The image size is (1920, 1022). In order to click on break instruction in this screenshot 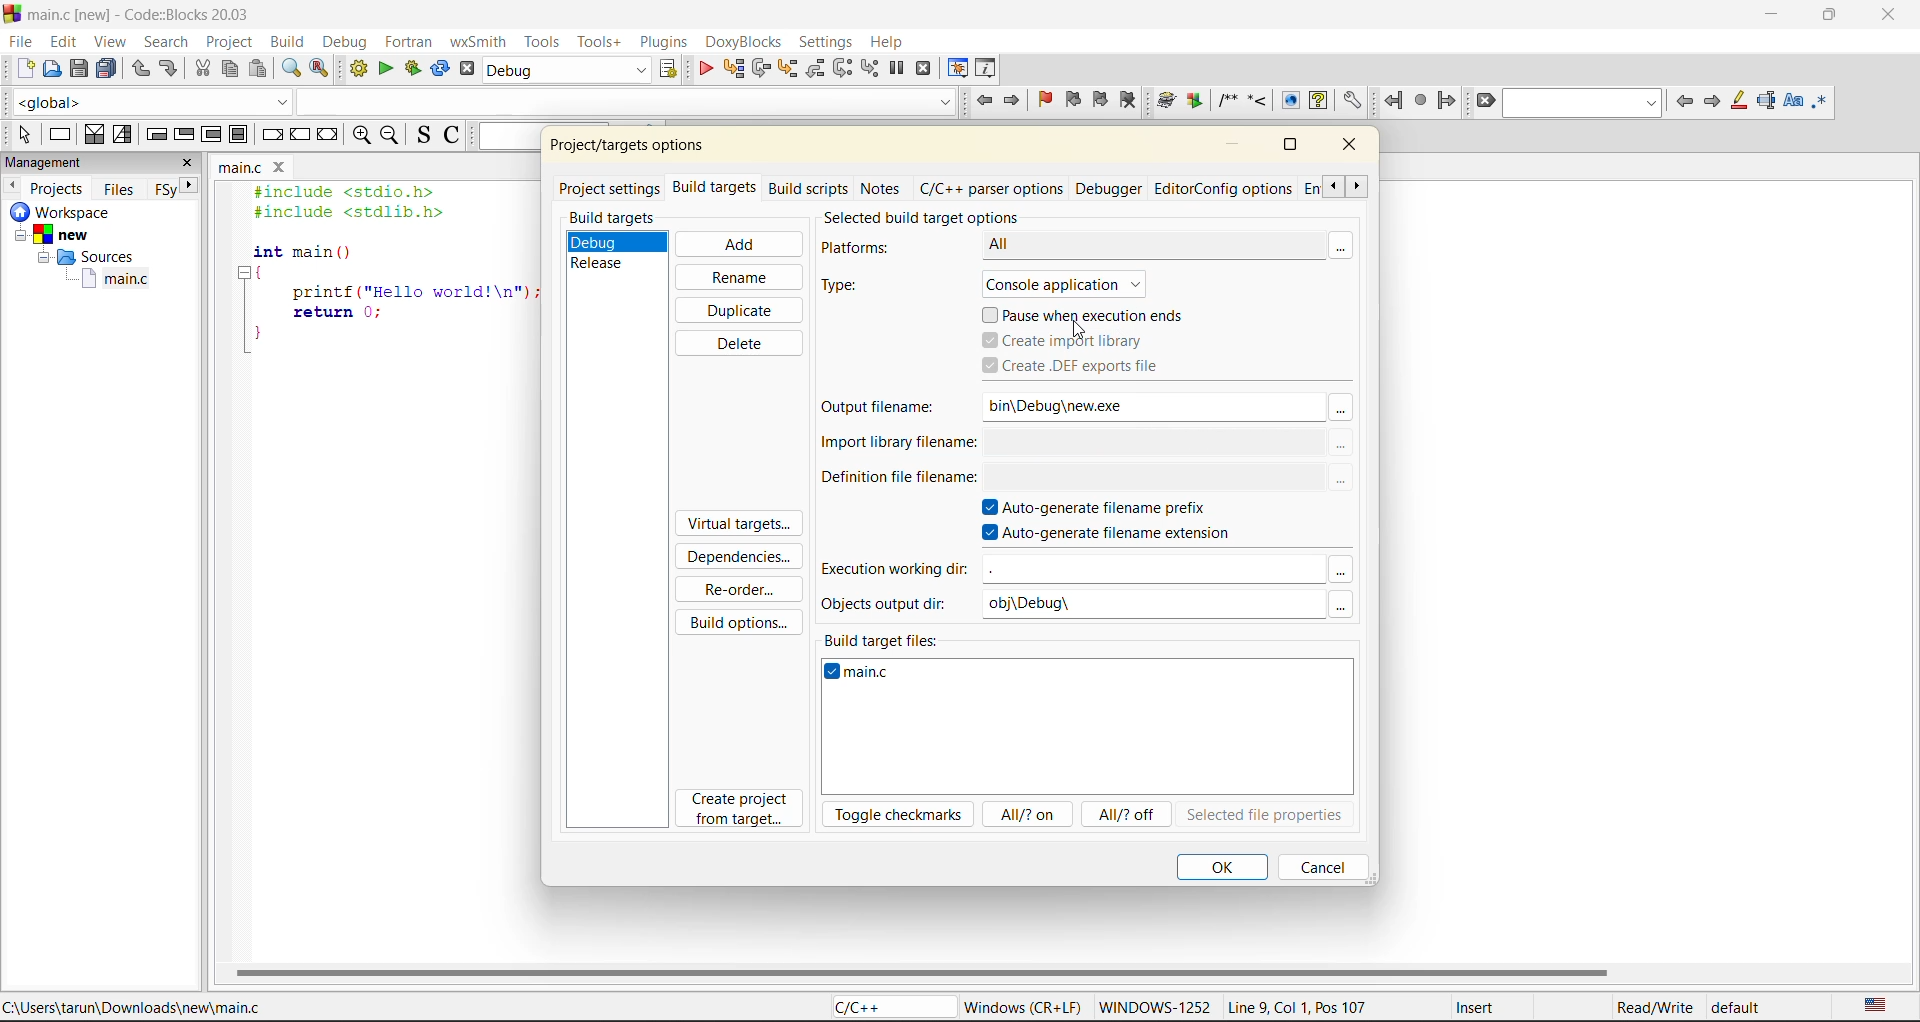, I will do `click(274, 137)`.